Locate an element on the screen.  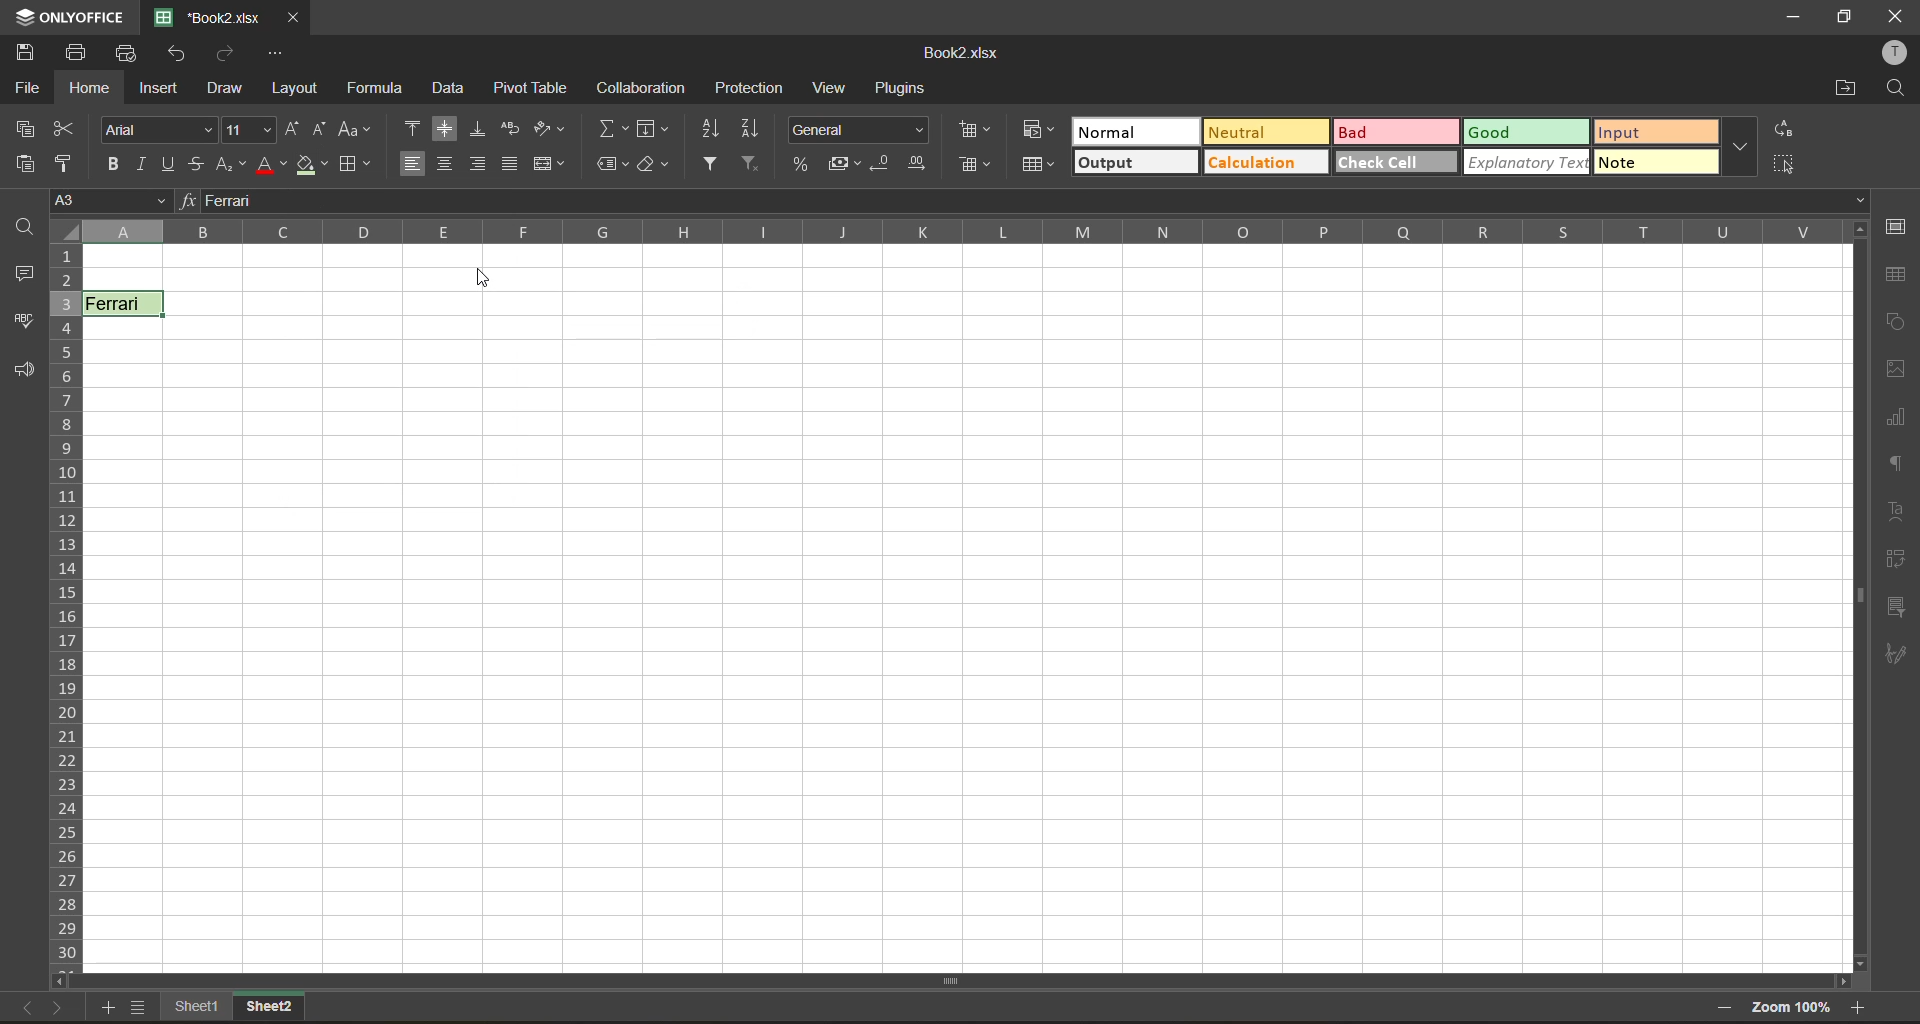
decrement size is located at coordinates (323, 132).